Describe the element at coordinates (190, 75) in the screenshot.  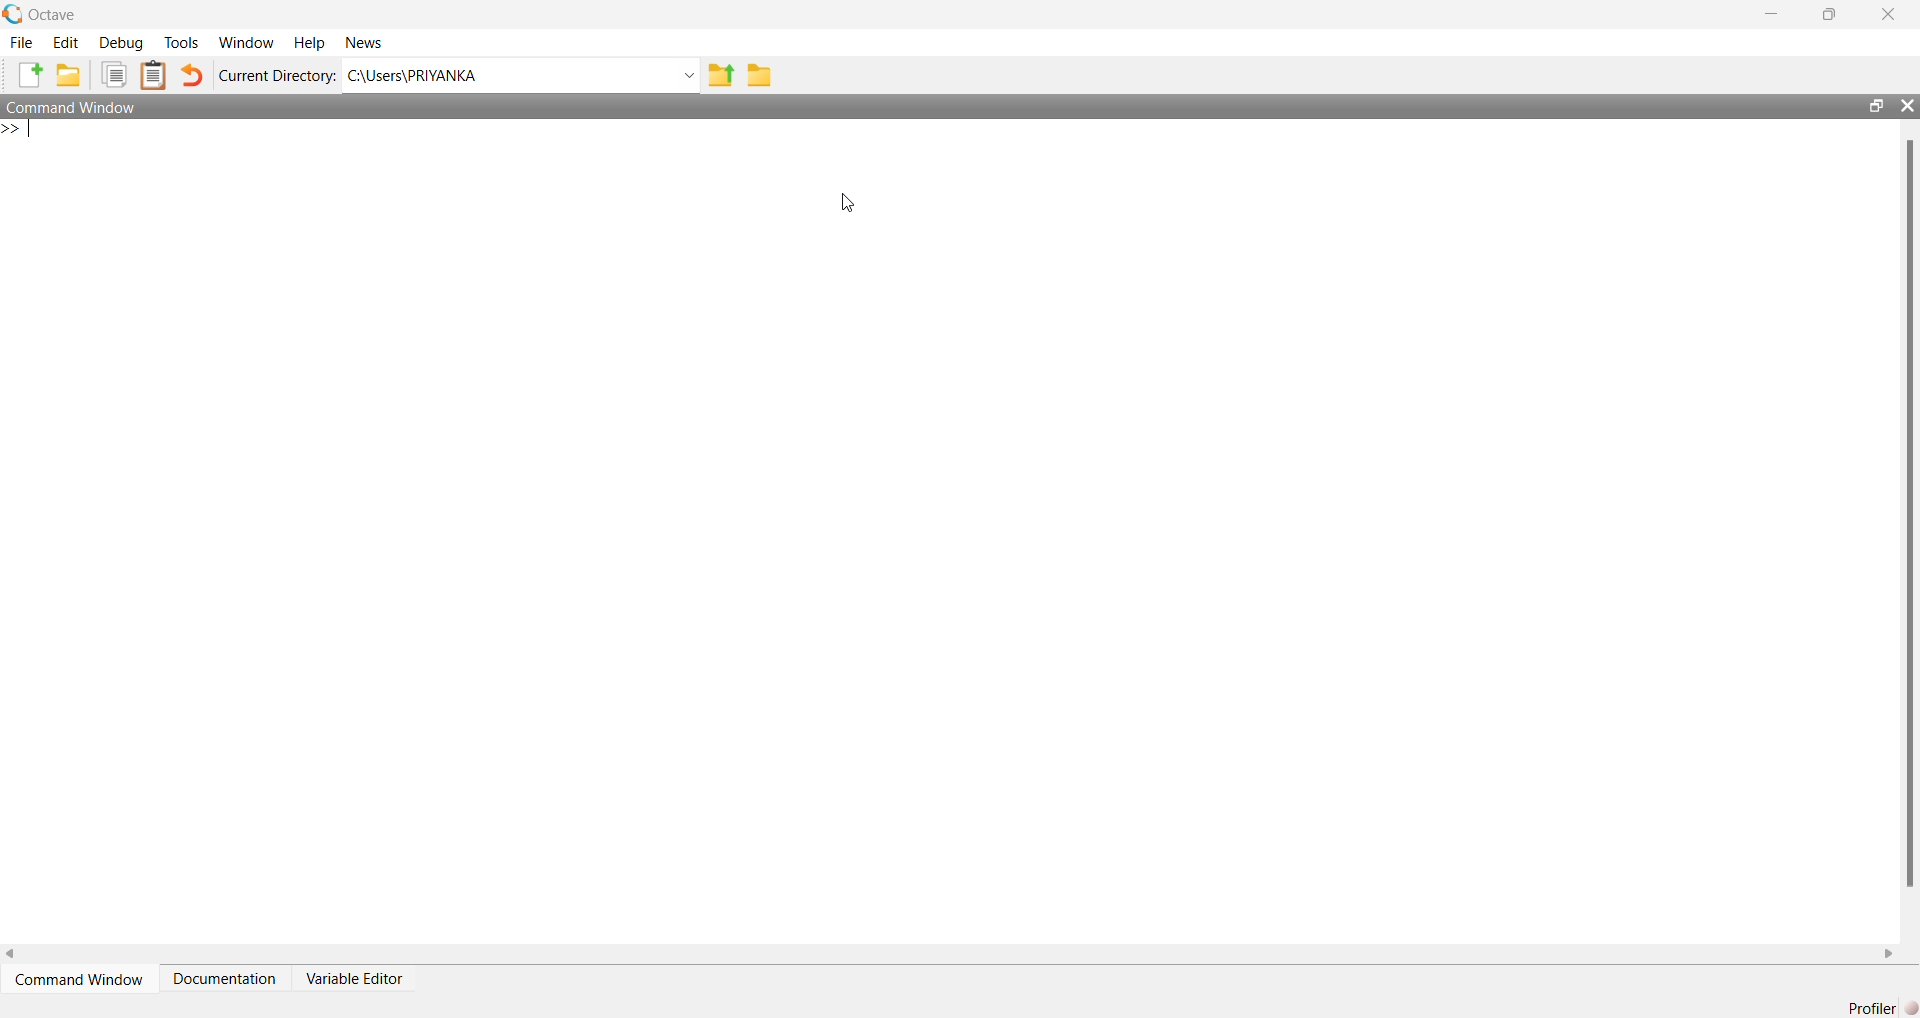
I see `Undo` at that location.